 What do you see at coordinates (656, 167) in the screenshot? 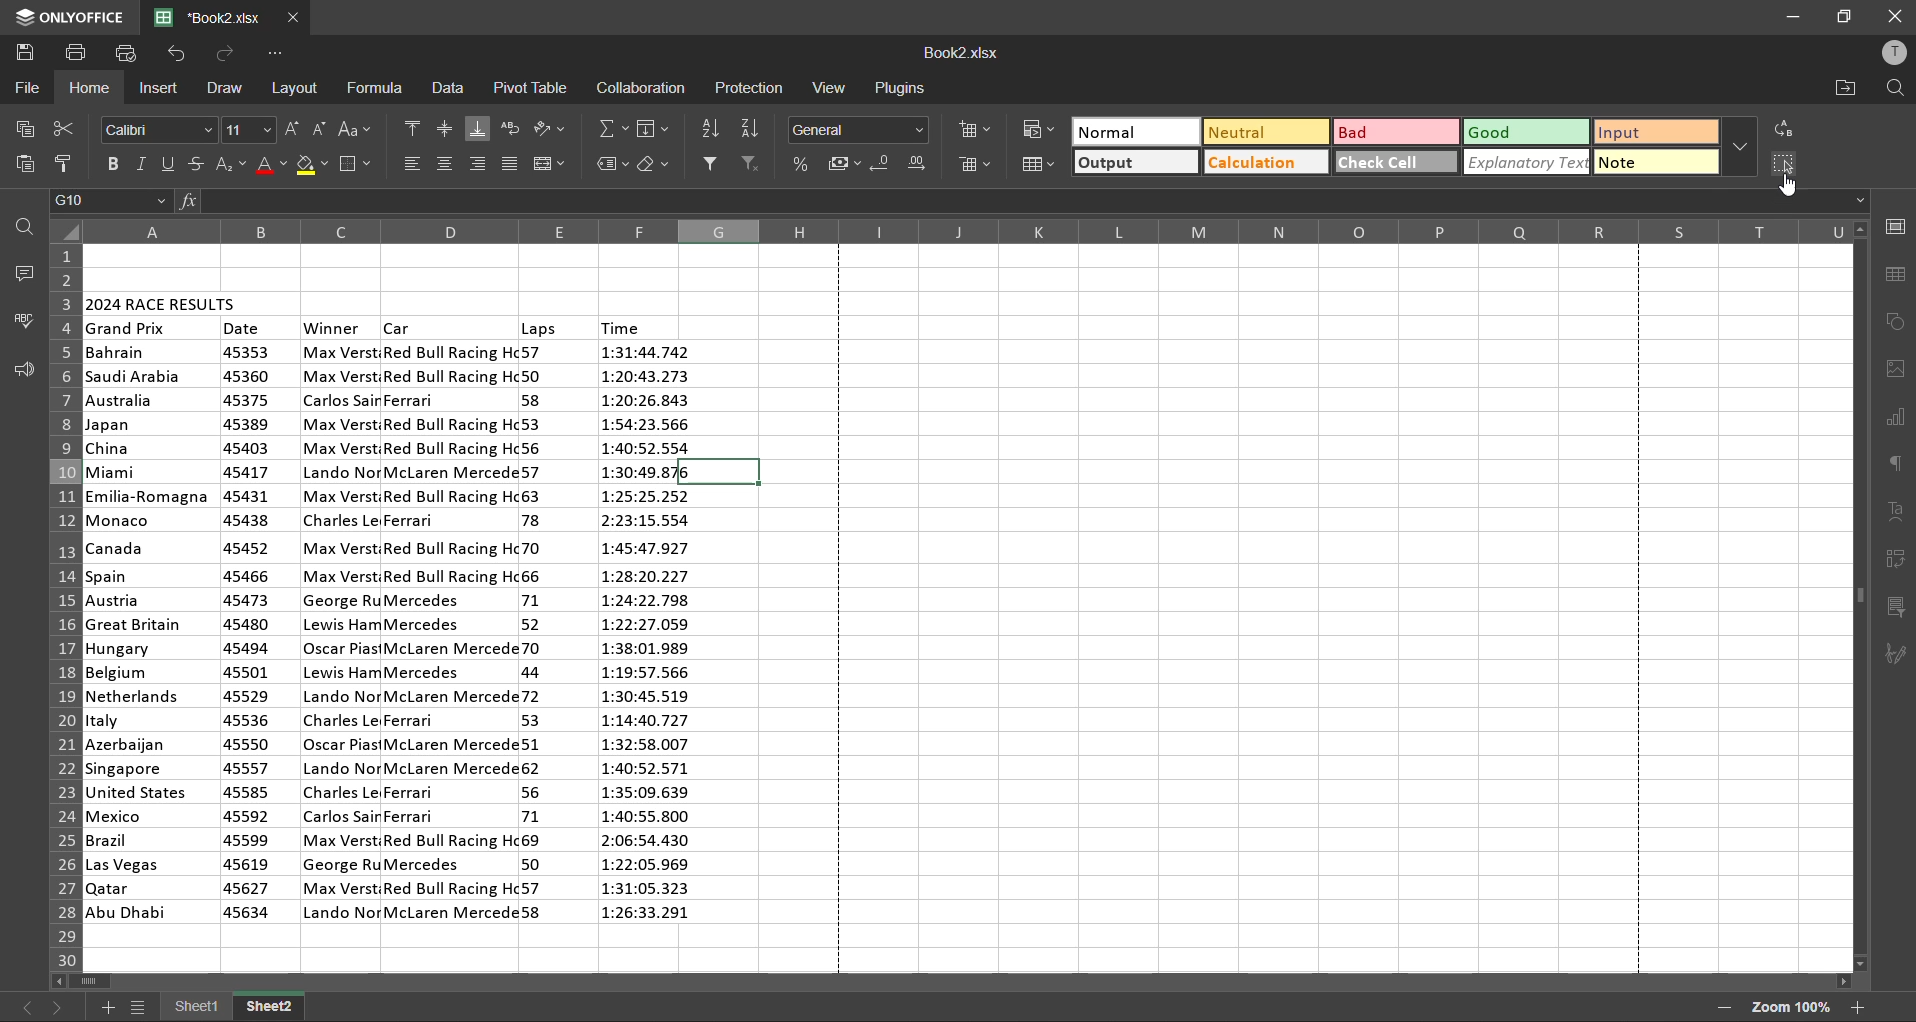
I see `clear` at bounding box center [656, 167].